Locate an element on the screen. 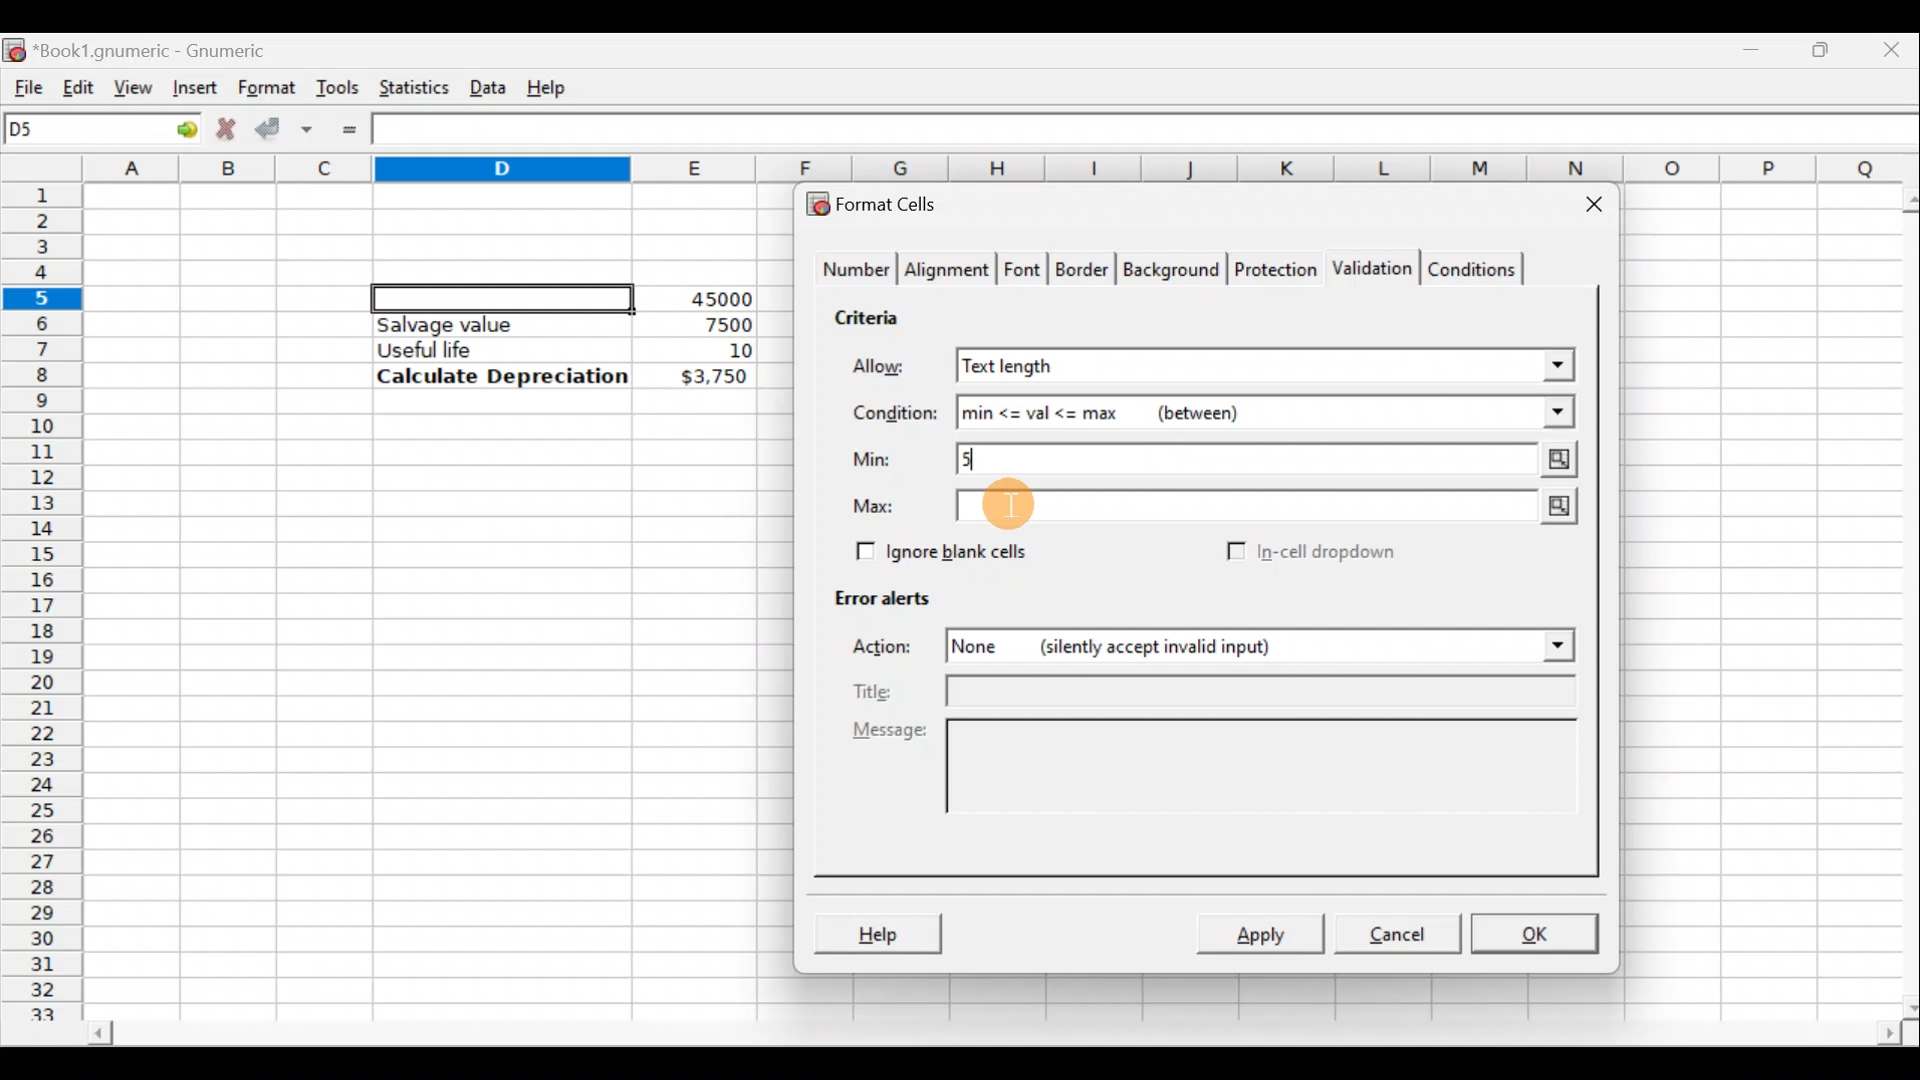 The height and width of the screenshot is (1080, 1920). Accept change is located at coordinates (284, 126).